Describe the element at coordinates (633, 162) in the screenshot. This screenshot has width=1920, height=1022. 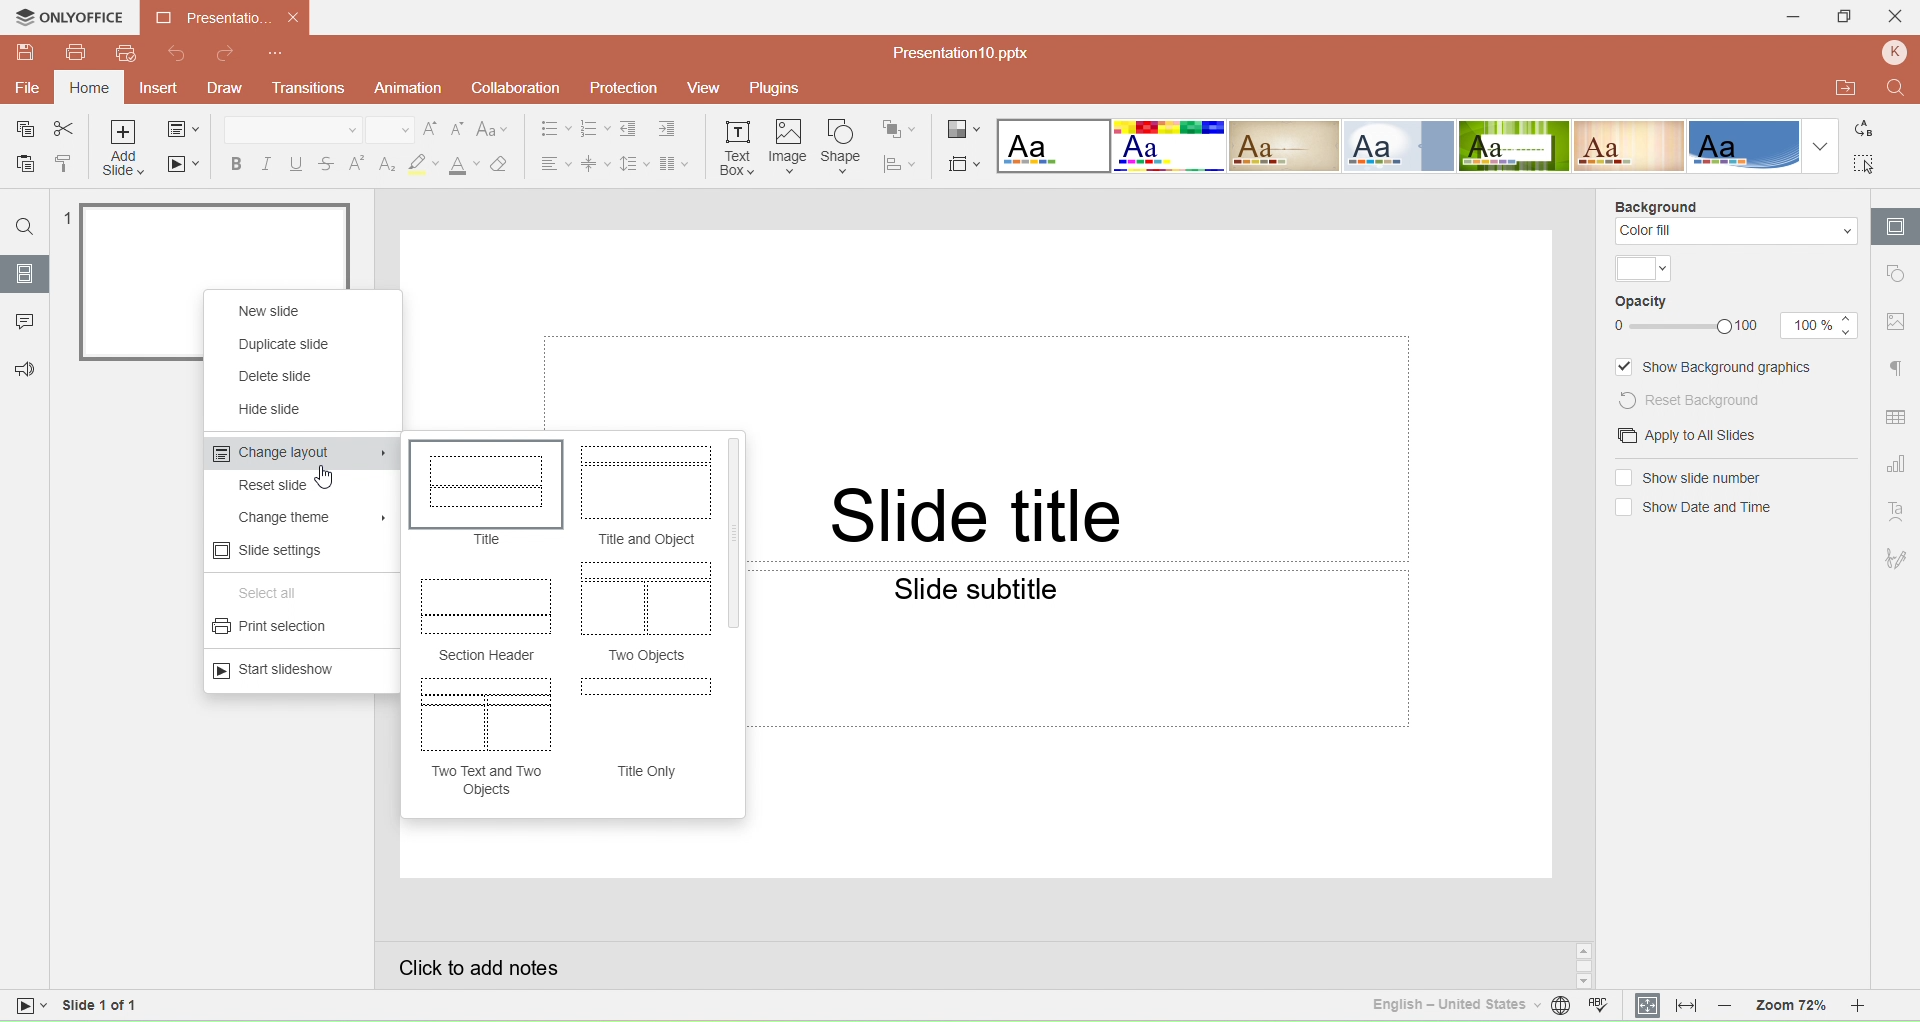
I see `Line spacing` at that location.